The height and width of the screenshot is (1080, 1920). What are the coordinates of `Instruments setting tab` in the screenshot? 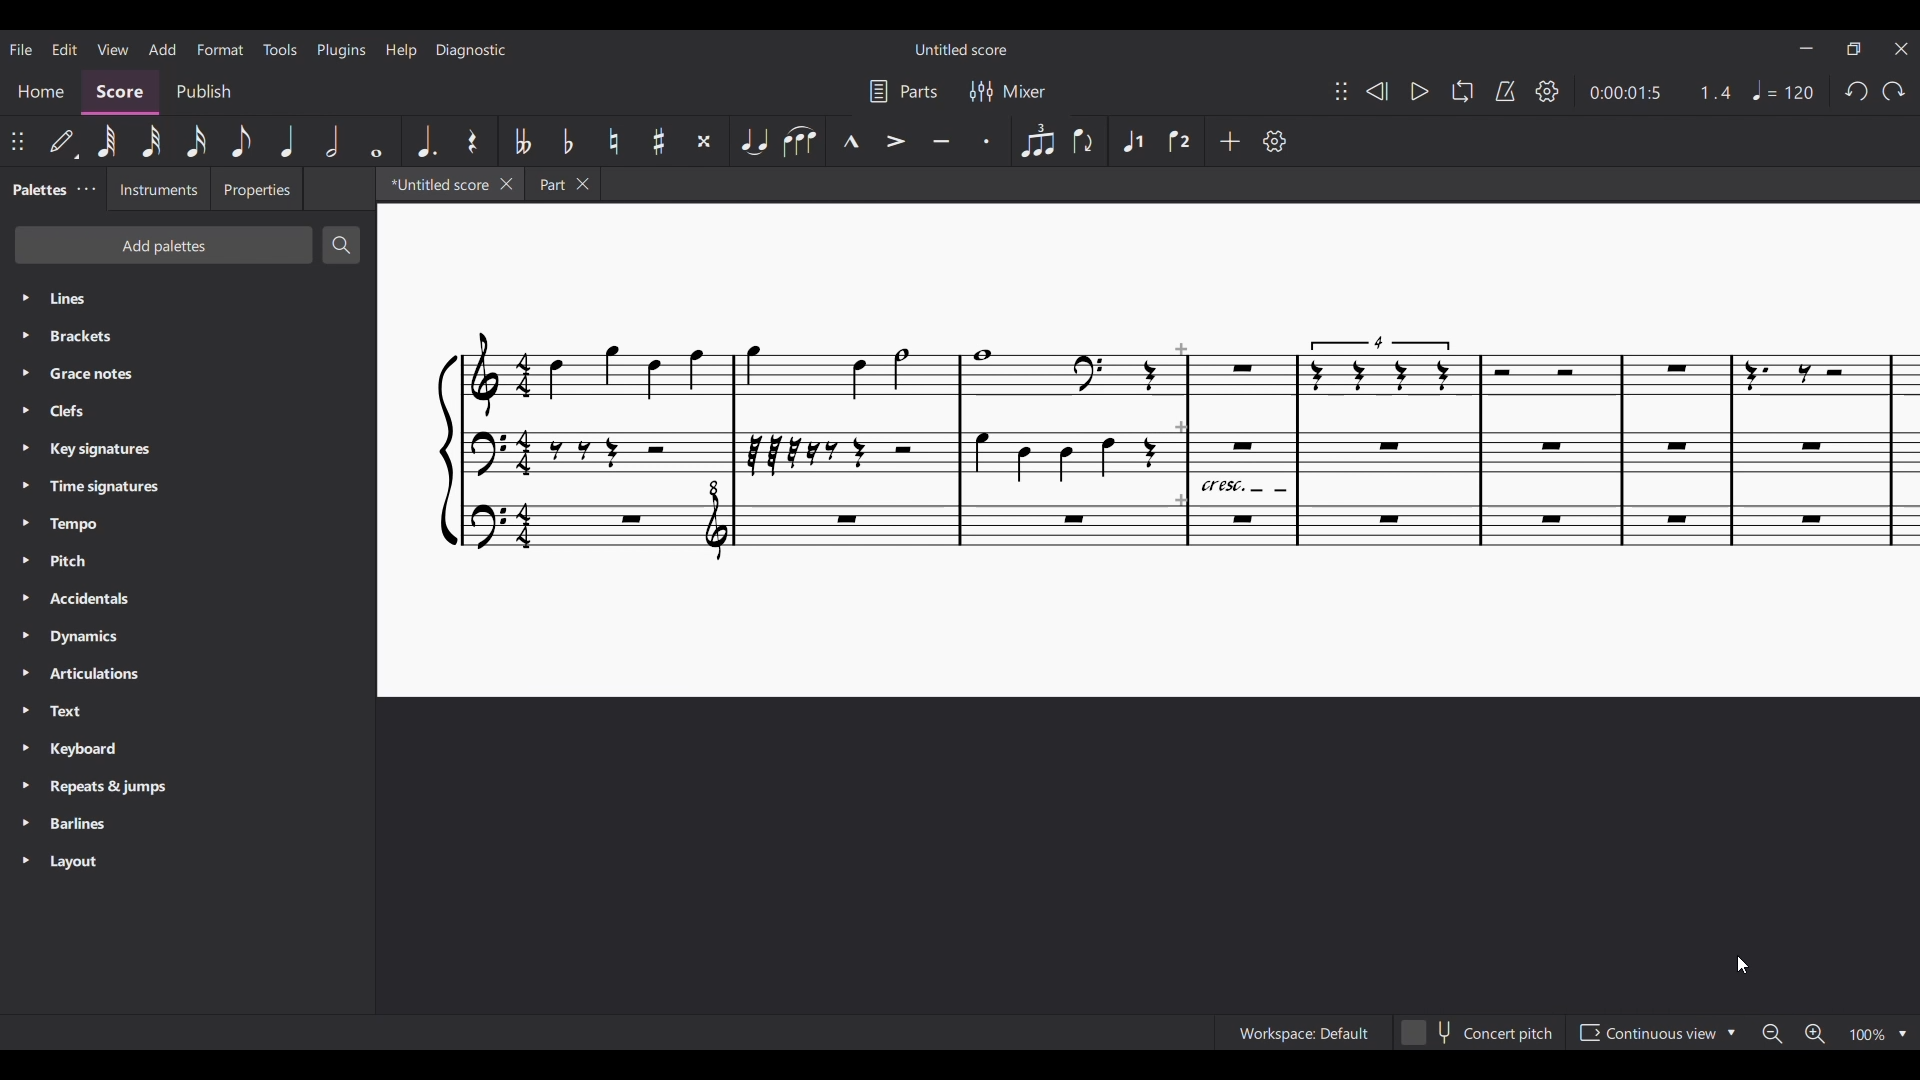 It's located at (157, 188).